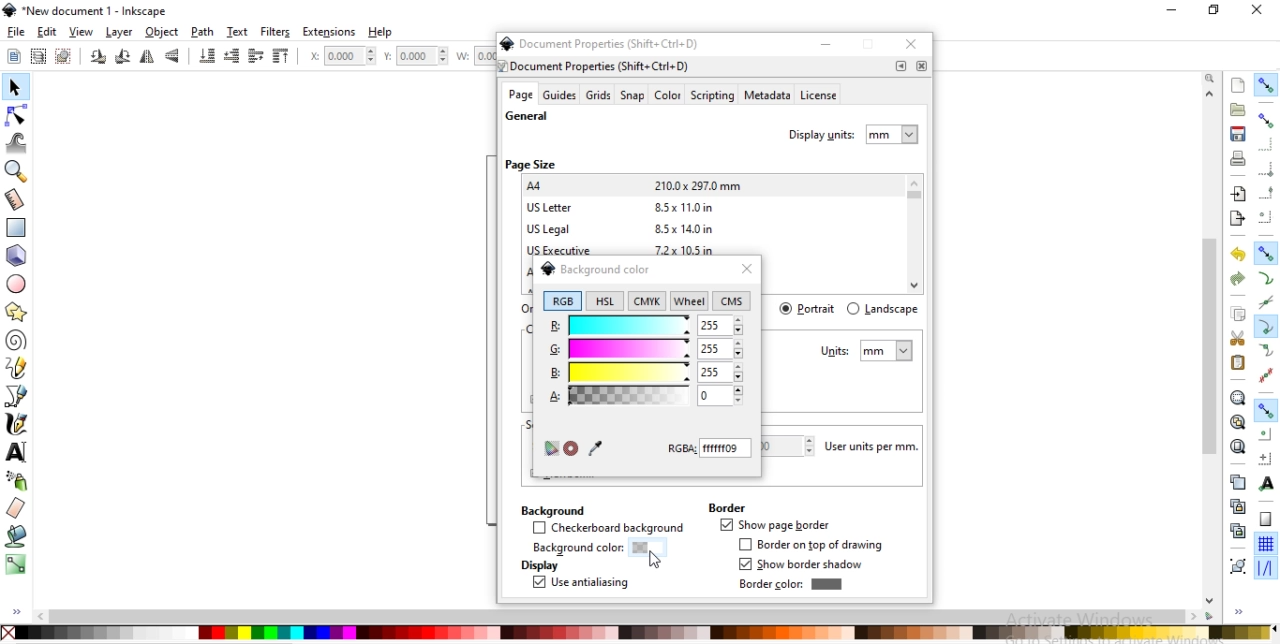 This screenshot has height=644, width=1280. I want to click on use antiliasing, so click(580, 584).